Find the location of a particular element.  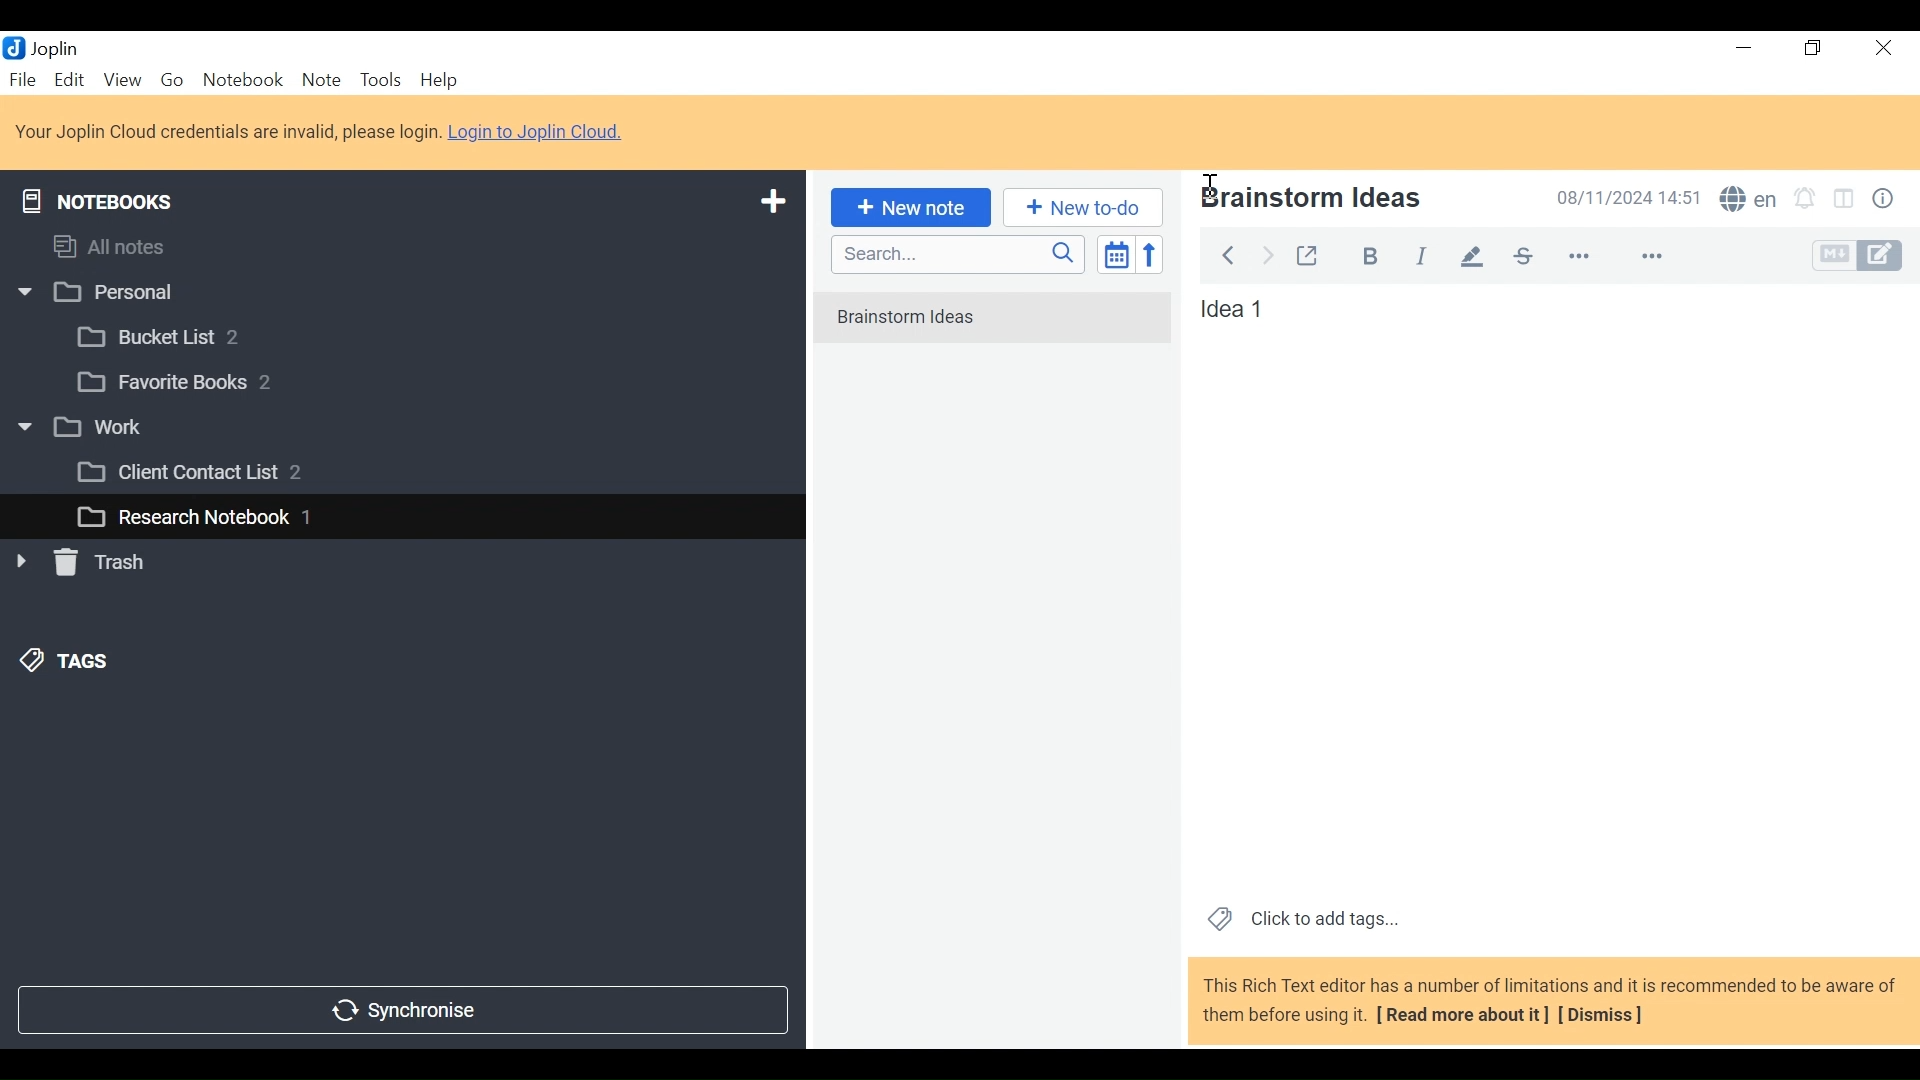

italiac is located at coordinates (1423, 255).